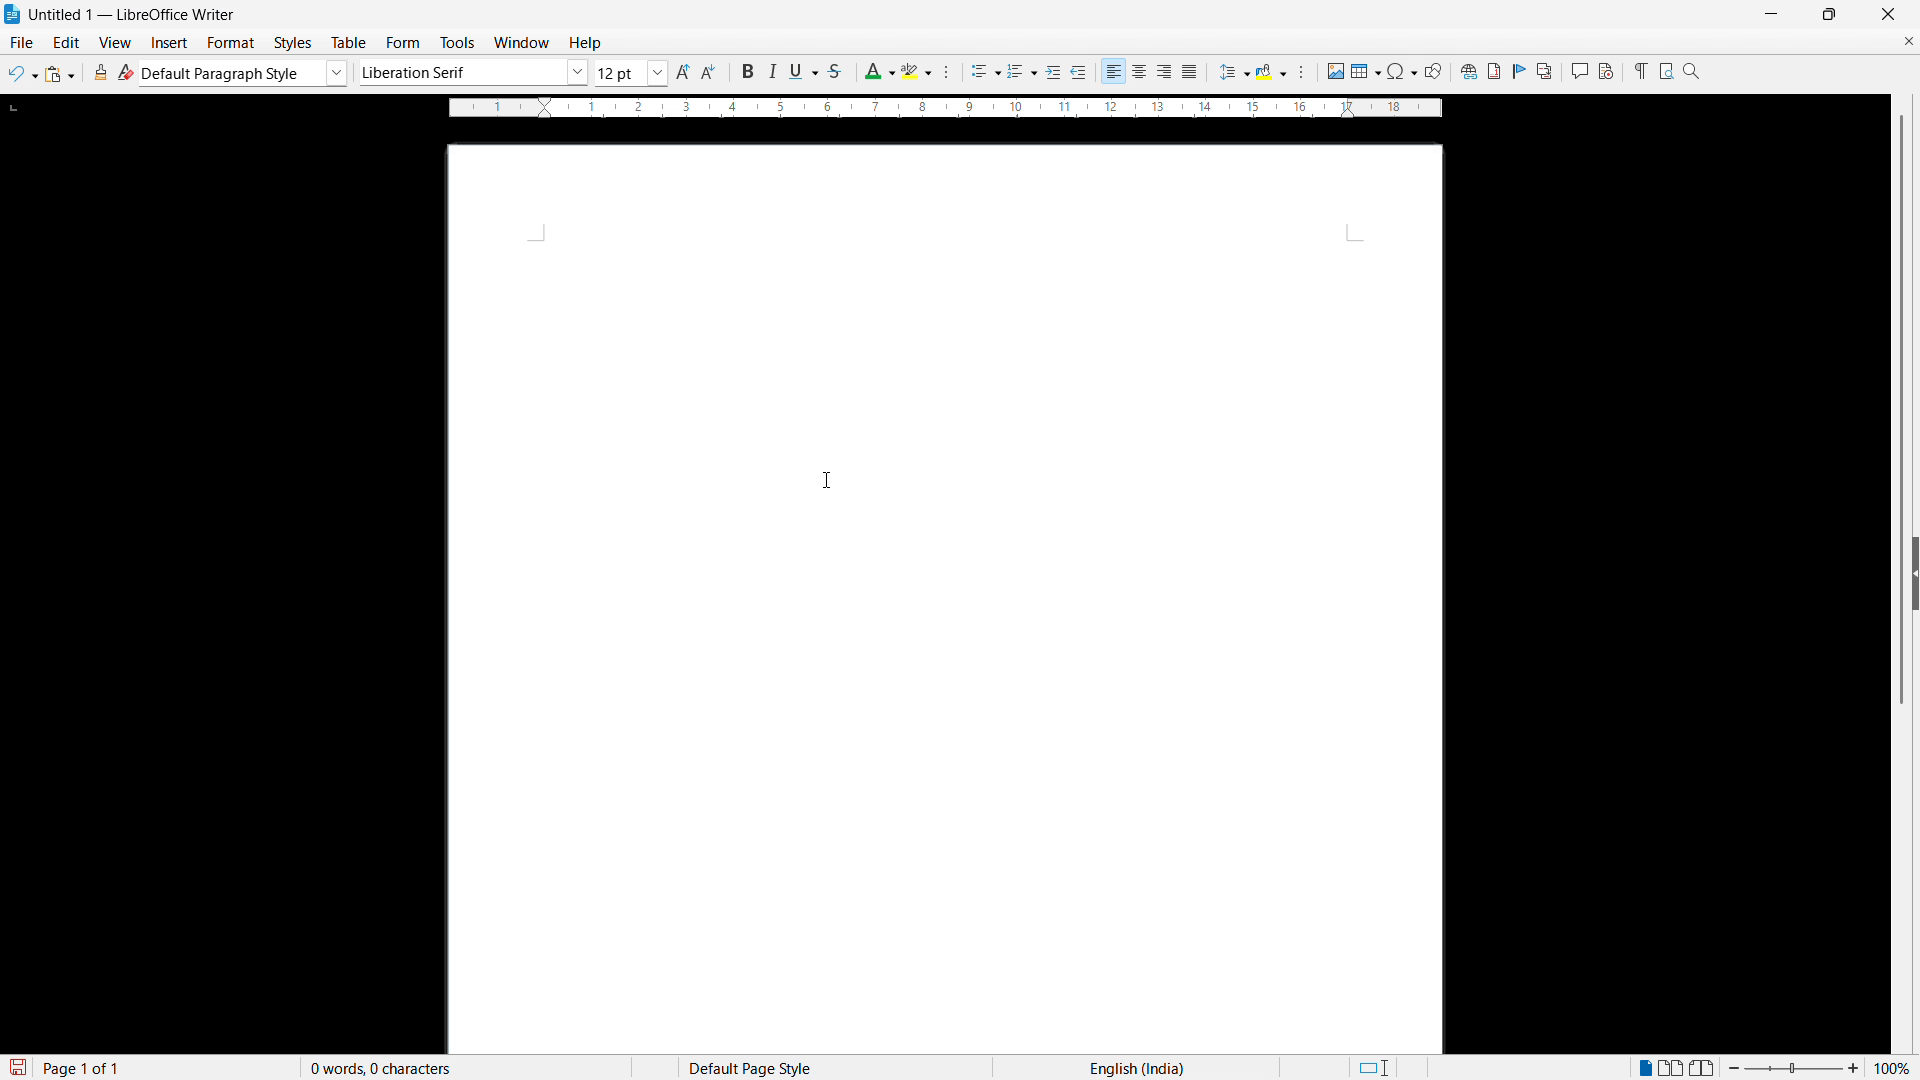 The width and height of the screenshot is (1920, 1080). What do you see at coordinates (1114, 72) in the screenshot?
I see `Align left` at bounding box center [1114, 72].